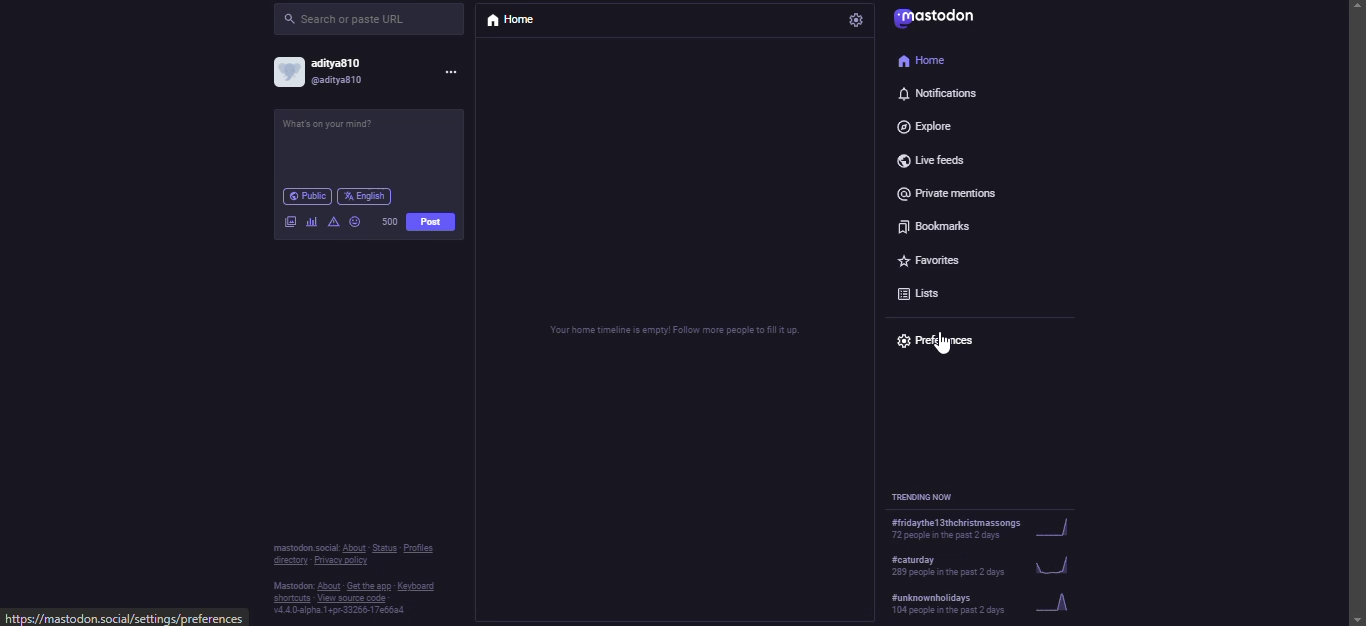 The image size is (1366, 626). What do you see at coordinates (938, 94) in the screenshot?
I see `notifications` at bounding box center [938, 94].